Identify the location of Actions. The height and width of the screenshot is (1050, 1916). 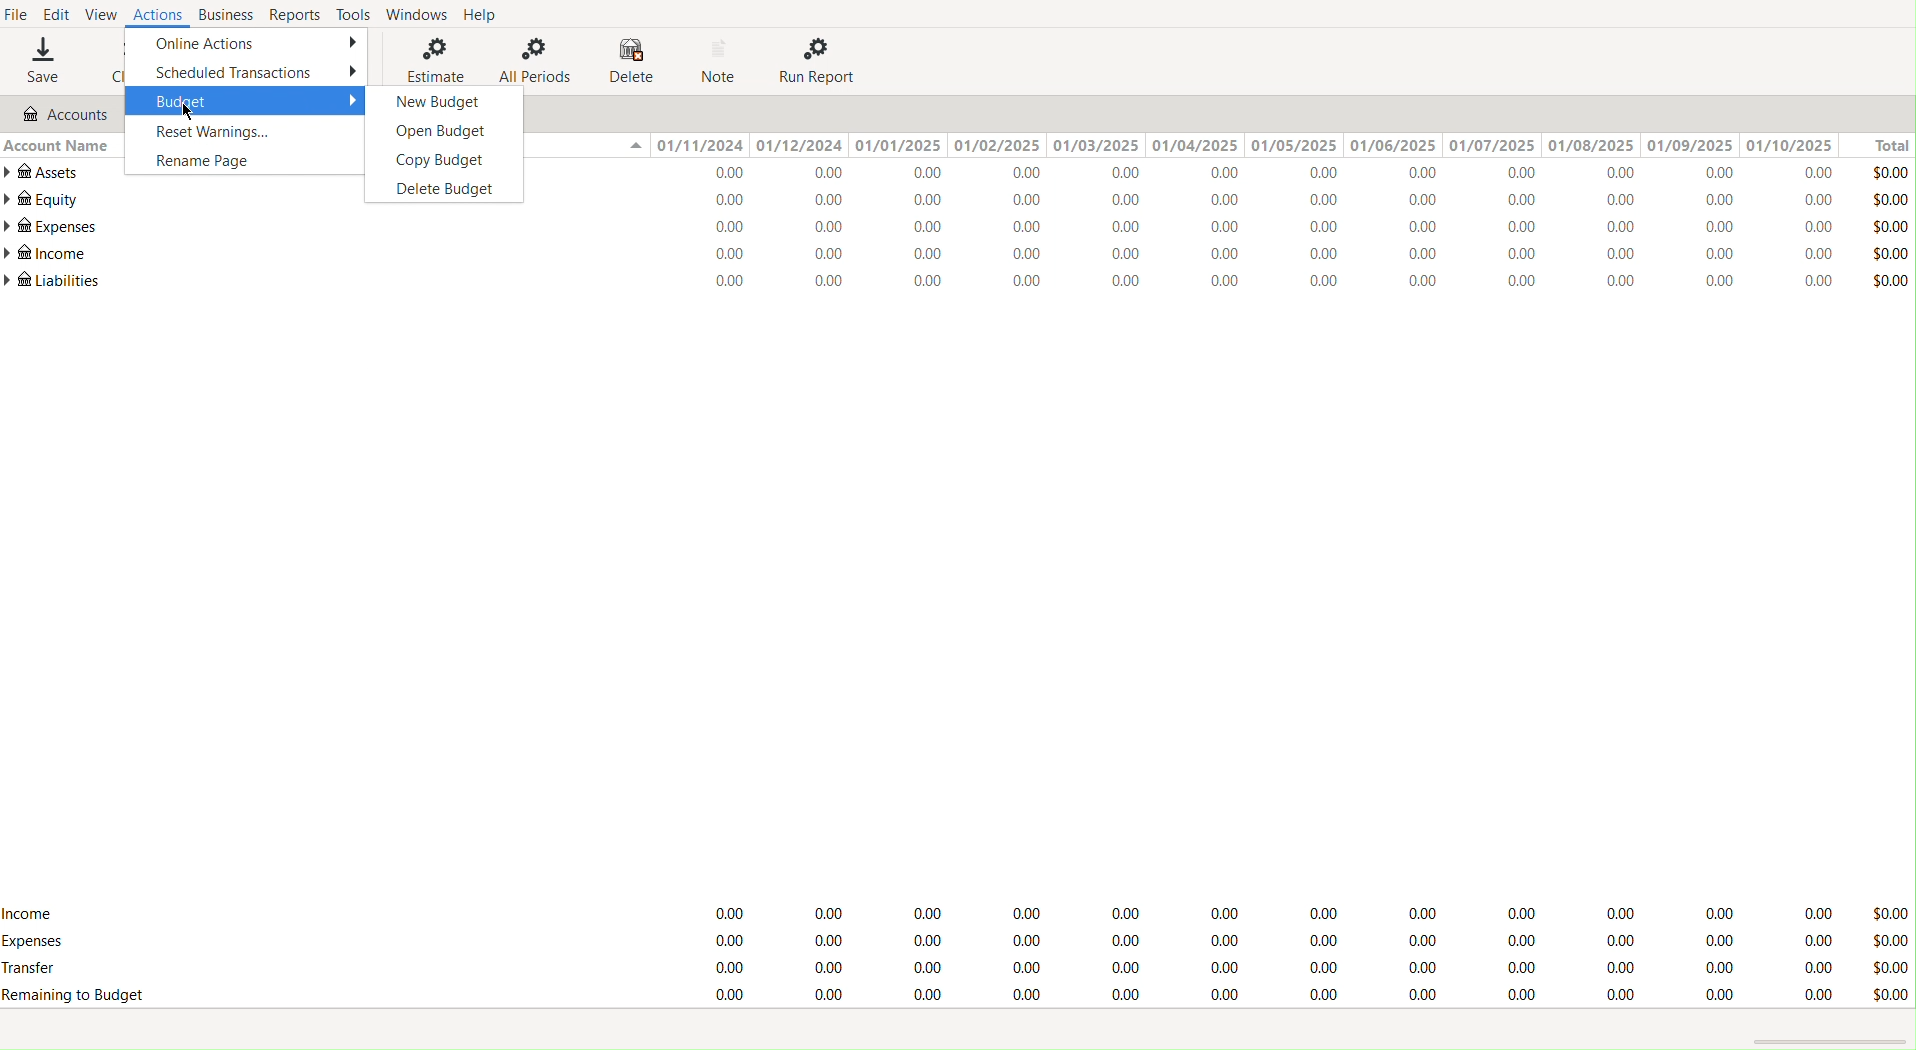
(162, 15).